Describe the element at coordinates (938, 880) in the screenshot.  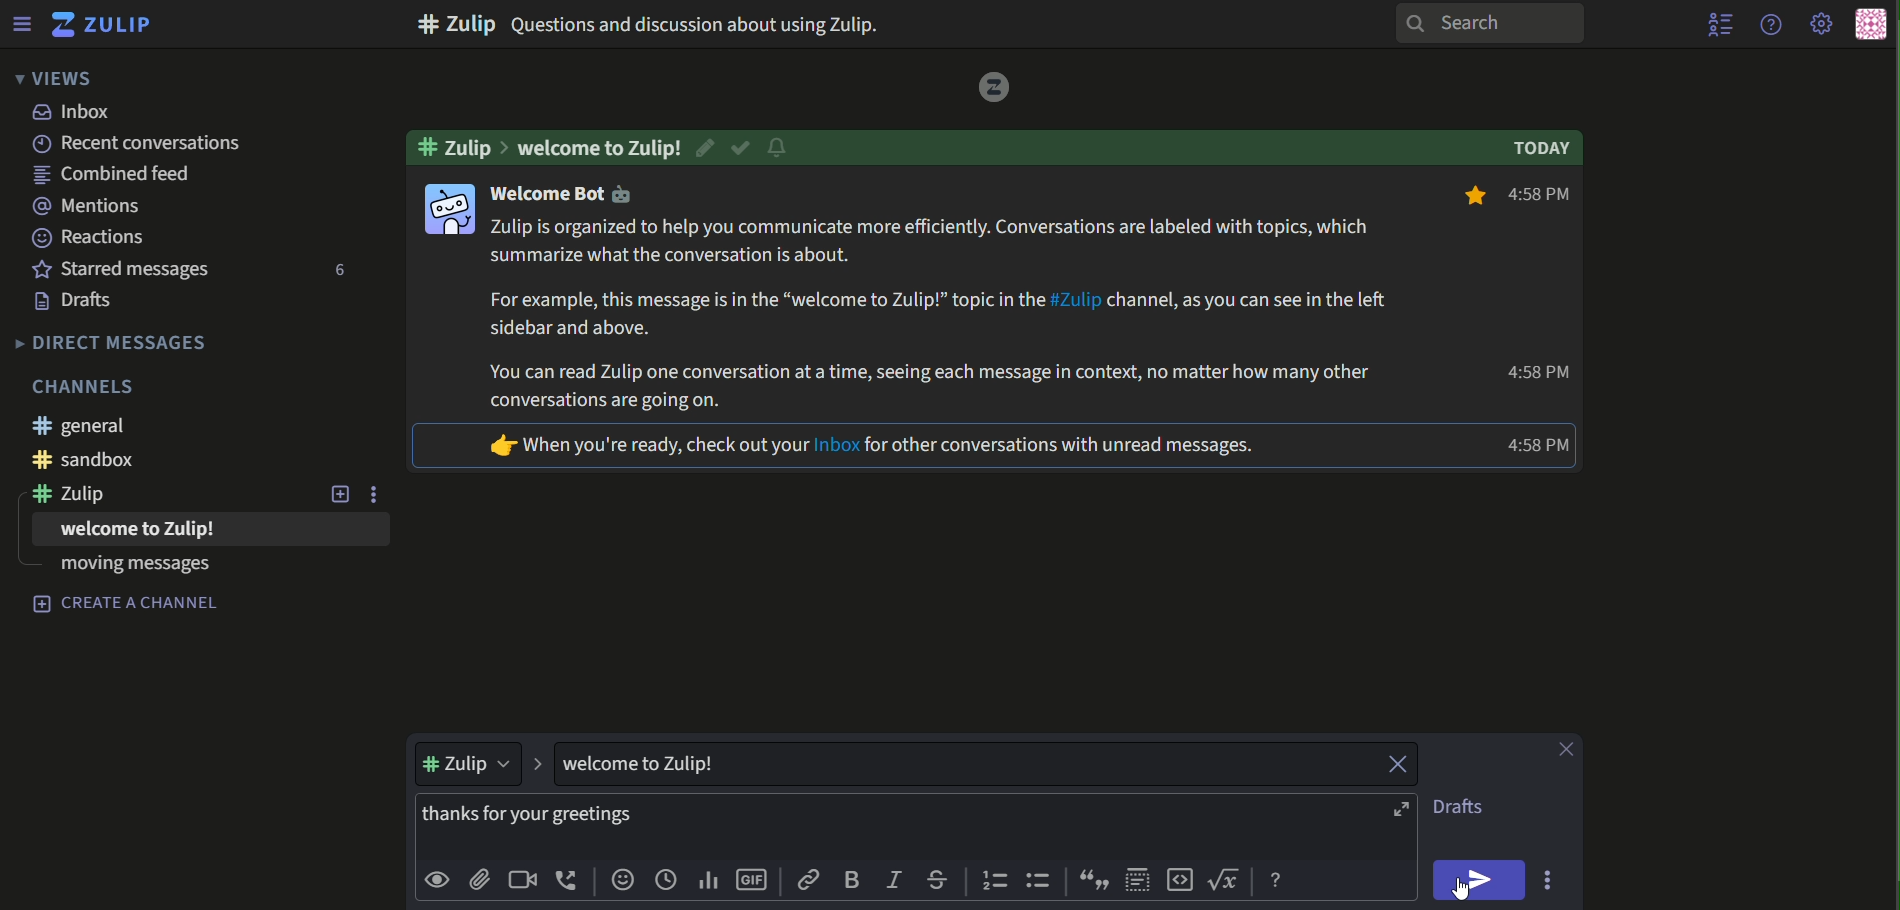
I see `strikethrough` at that location.